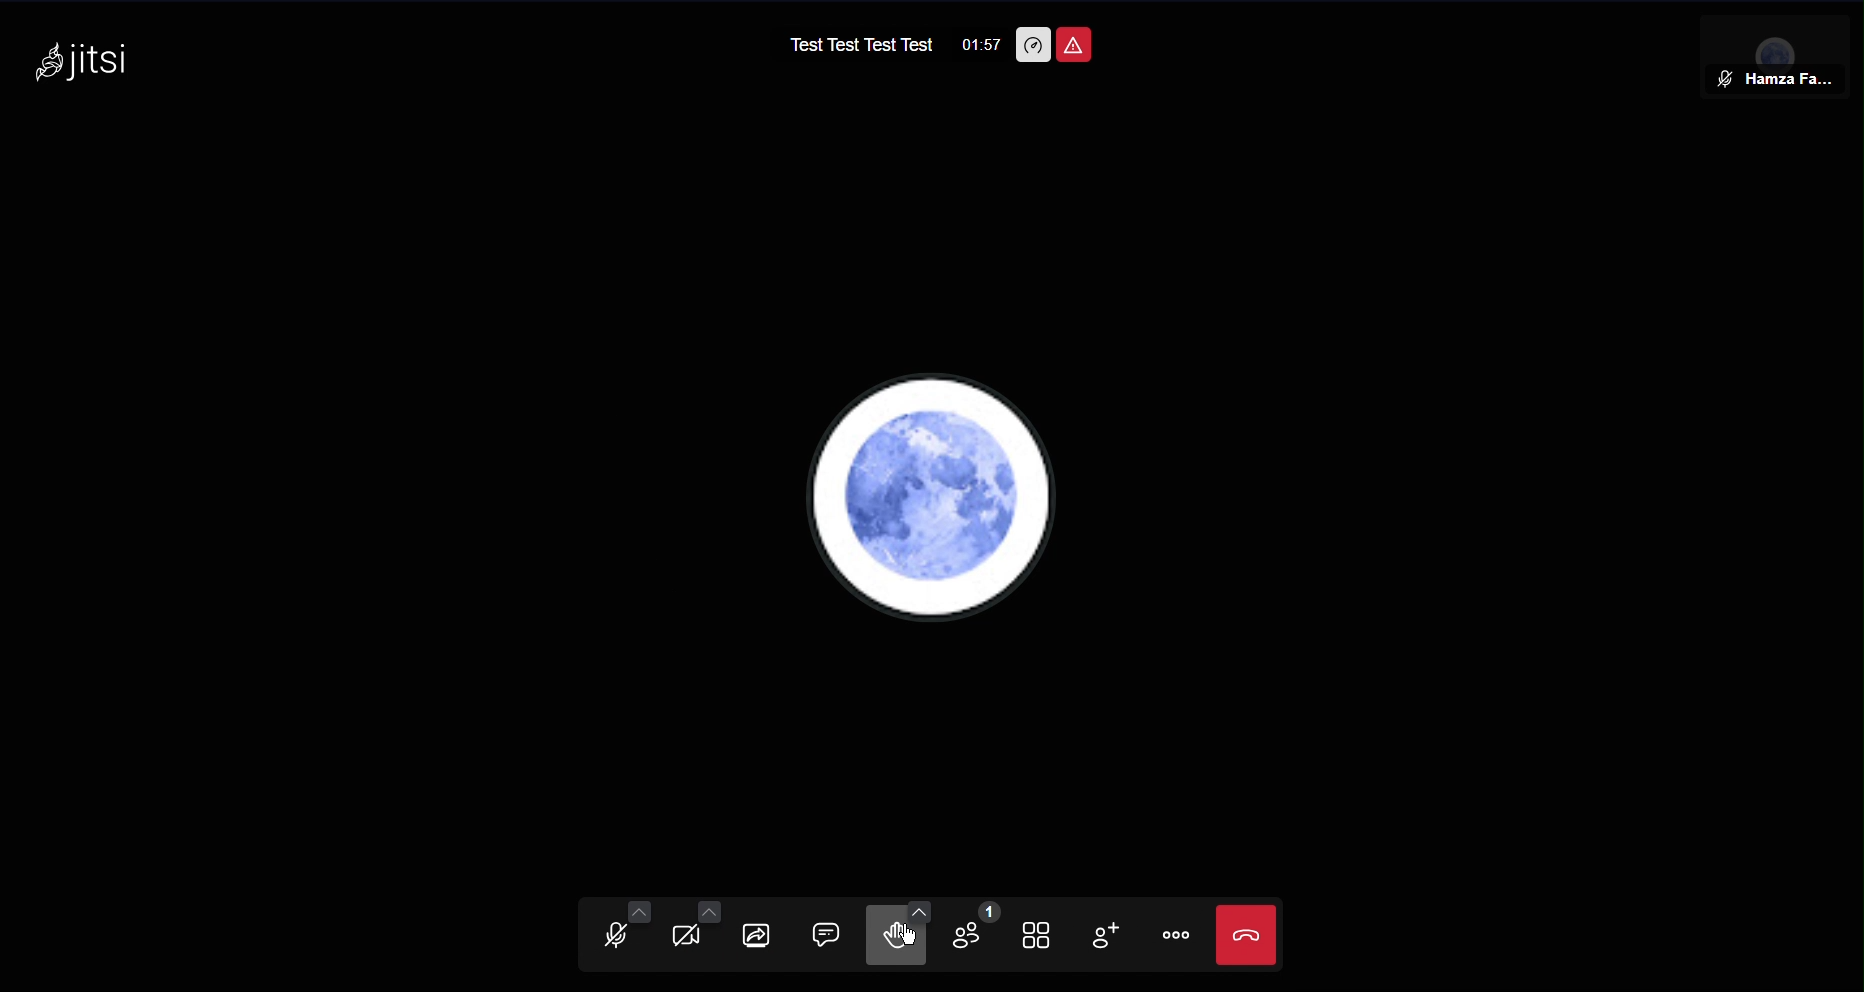 The height and width of the screenshot is (992, 1864). I want to click on Video, so click(701, 935).